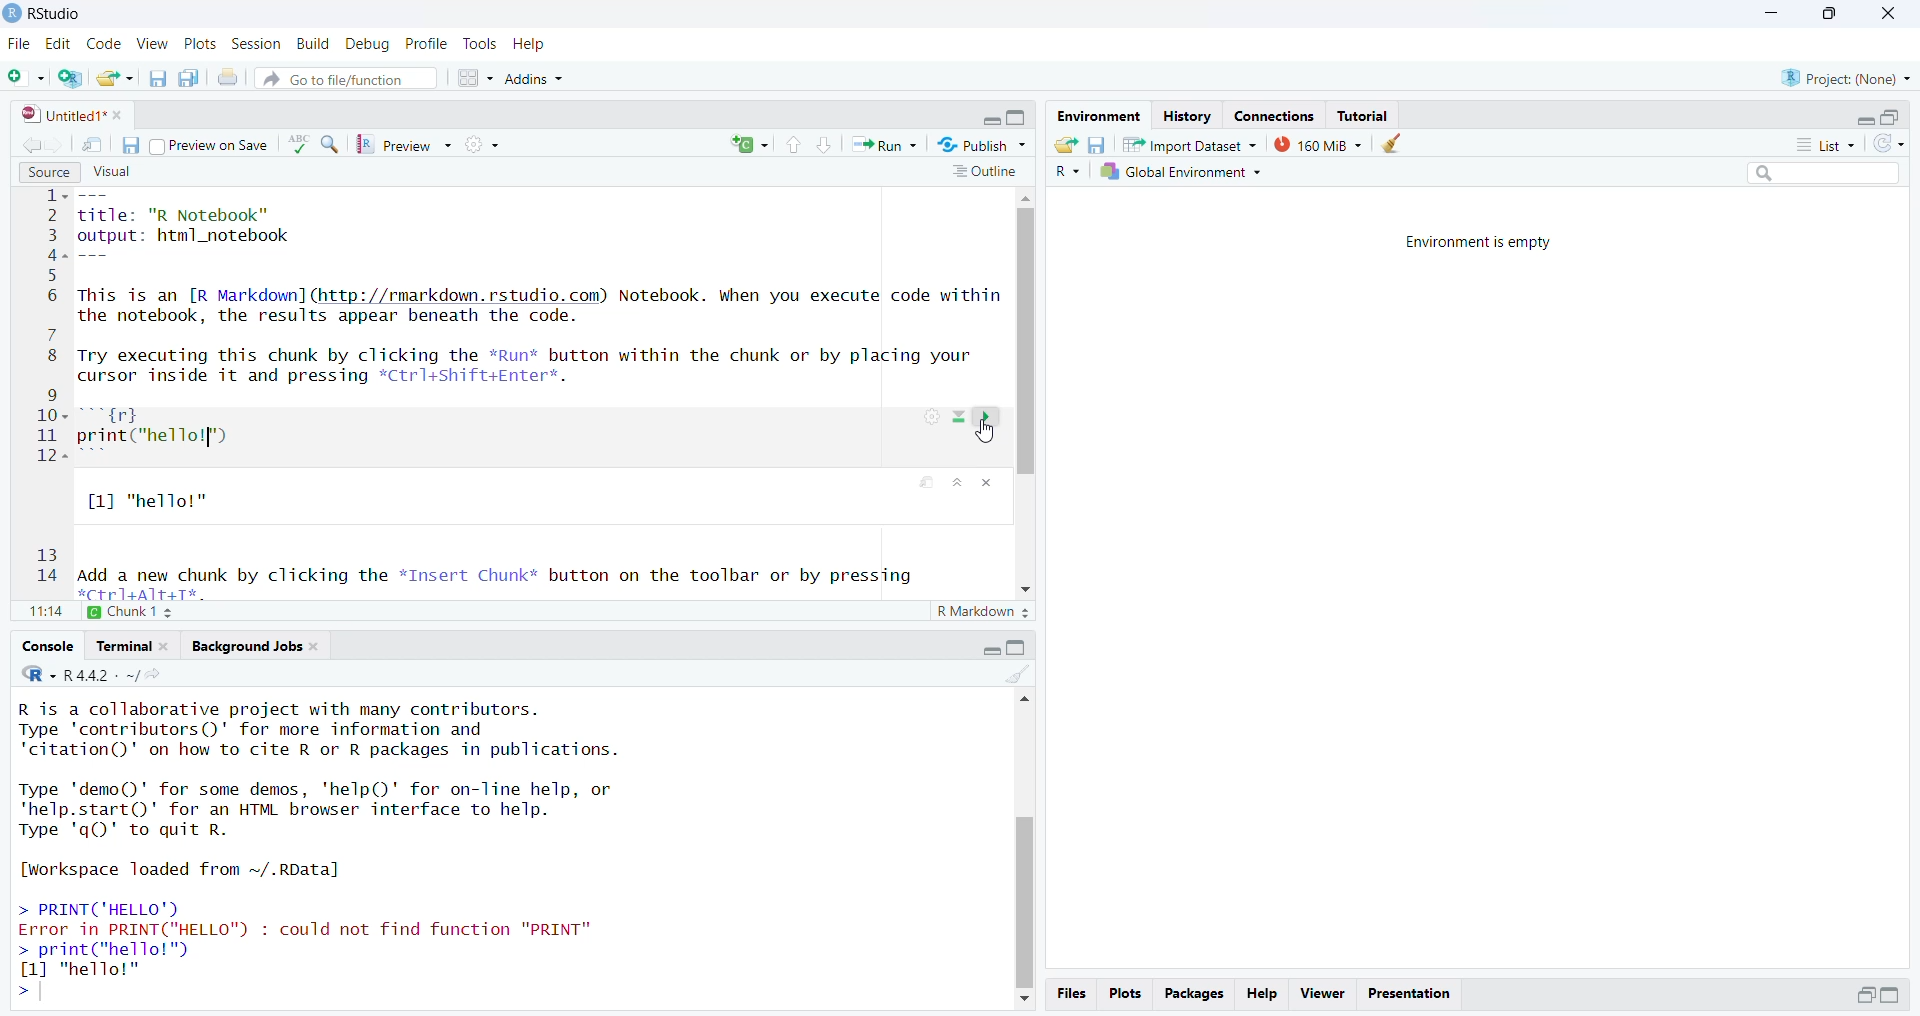  I want to click on go backward, so click(28, 142).